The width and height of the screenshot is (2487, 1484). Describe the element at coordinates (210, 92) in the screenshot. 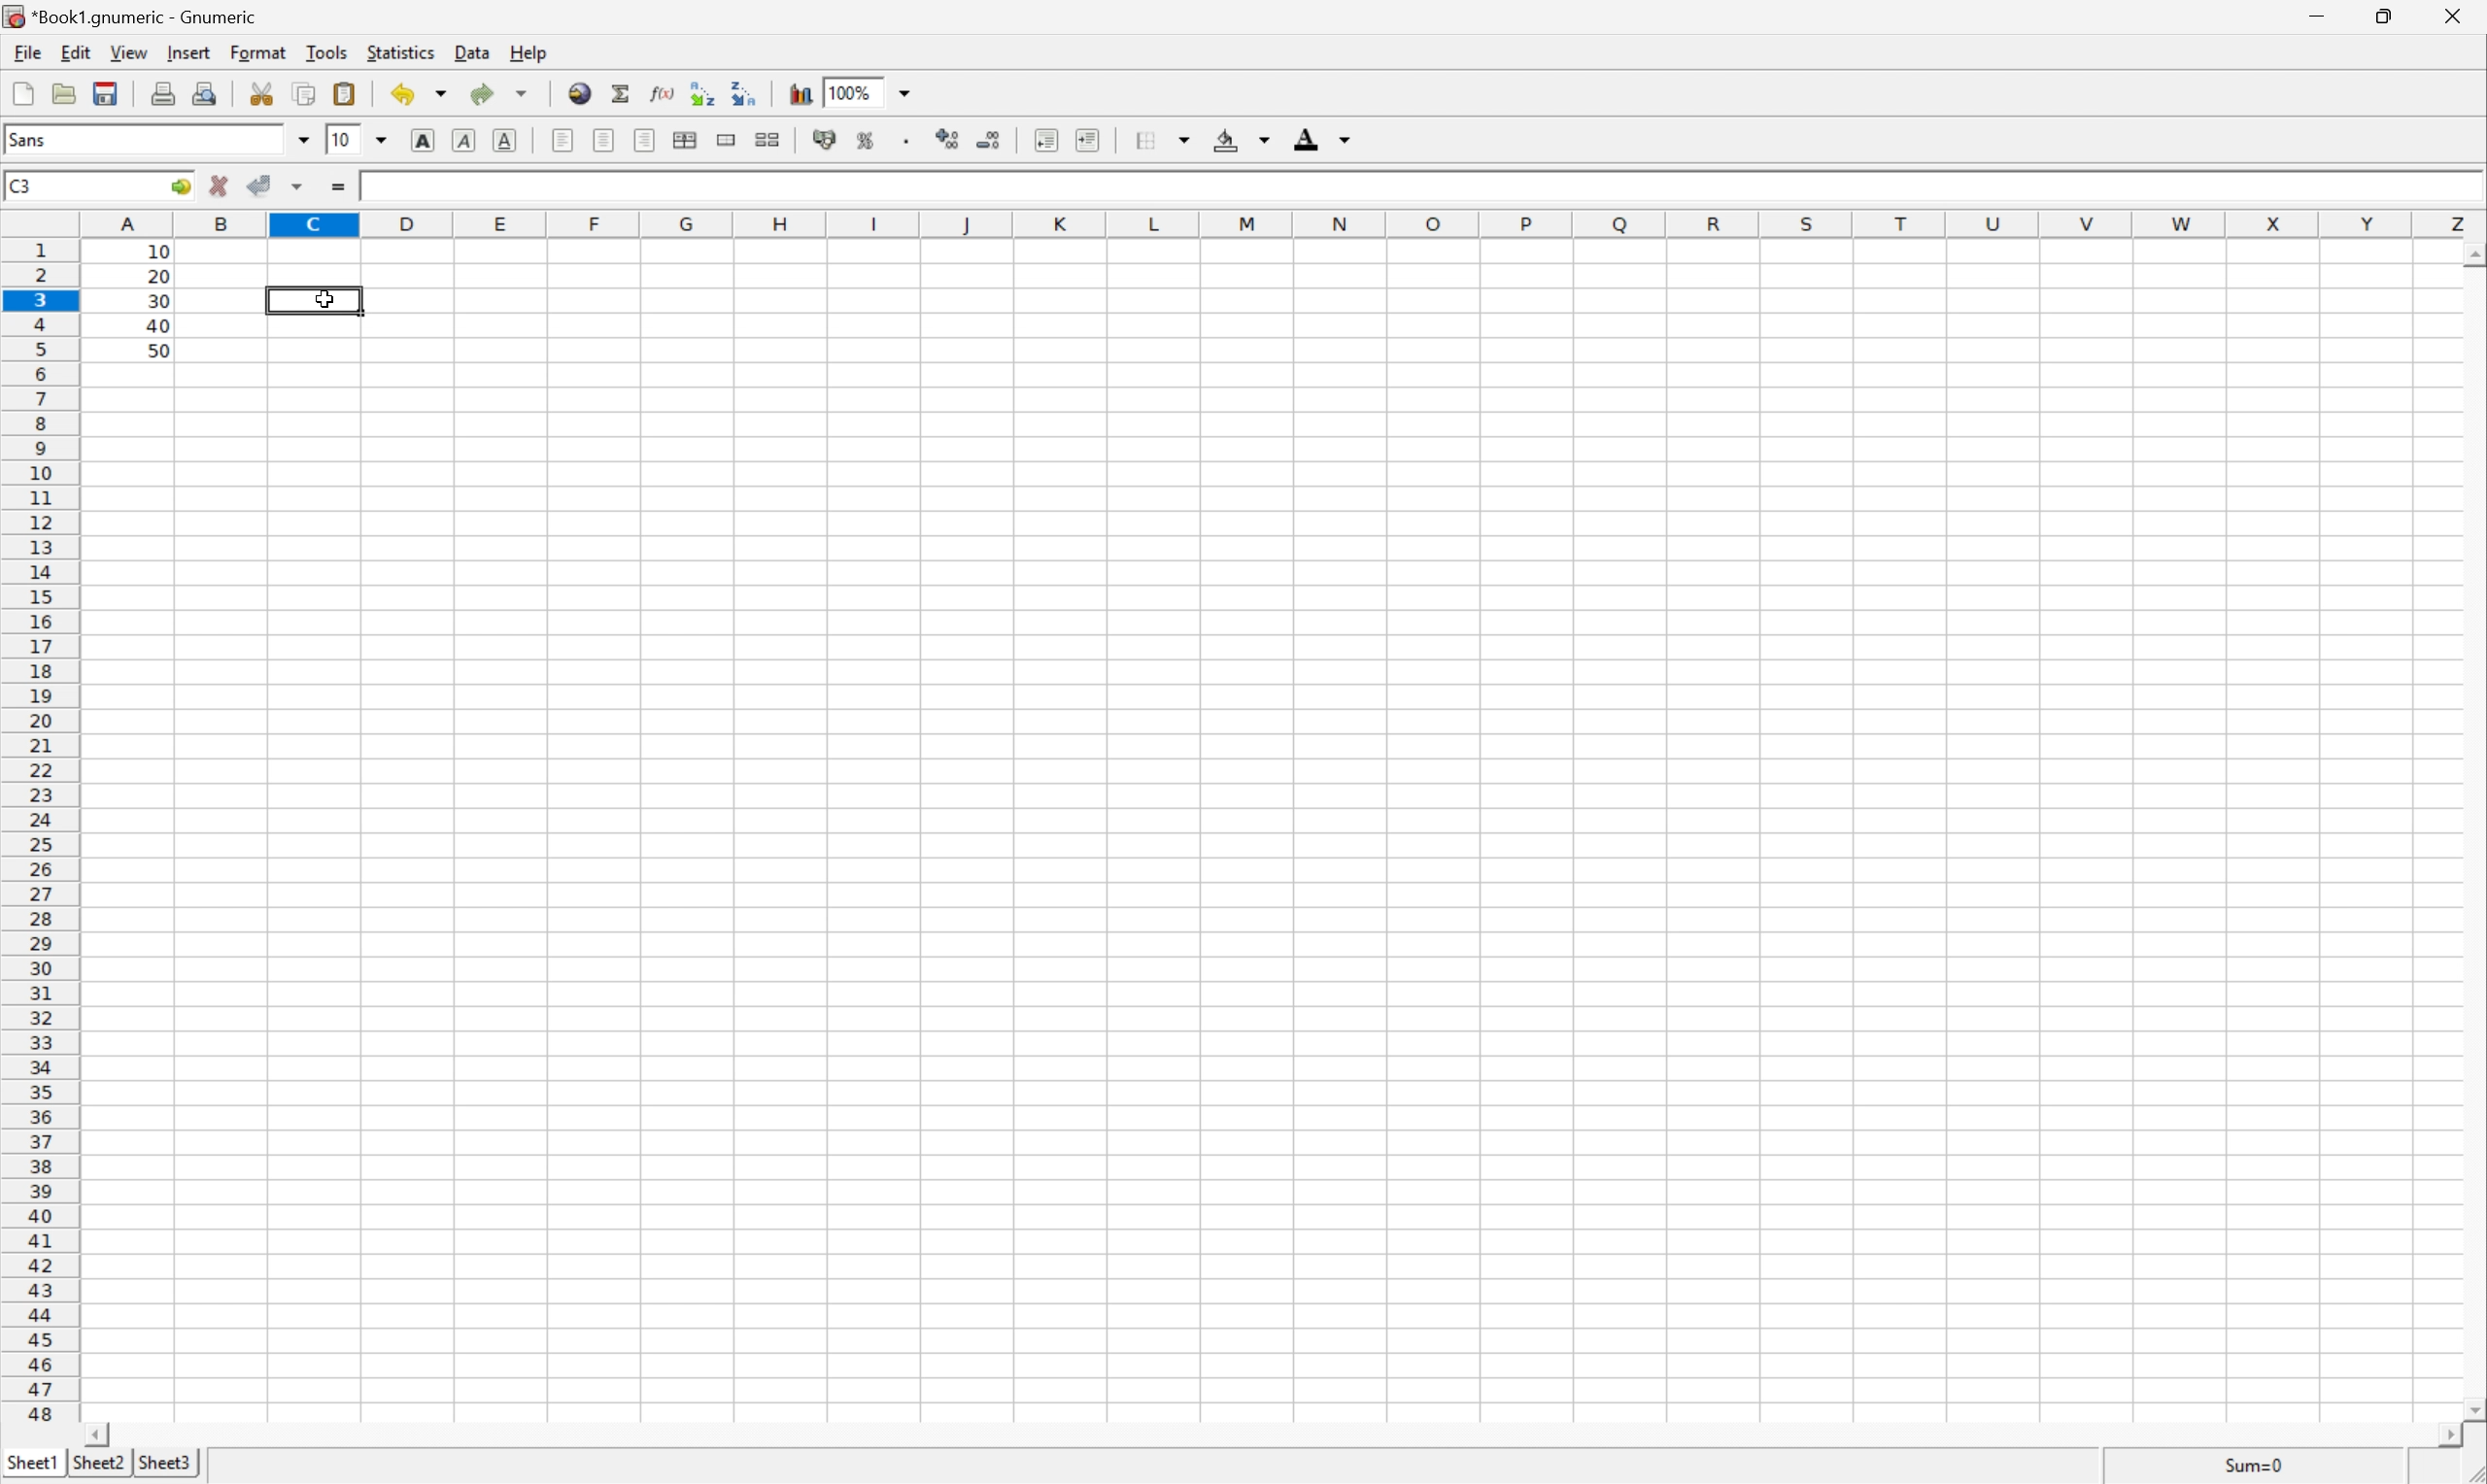

I see `Print preview` at that location.